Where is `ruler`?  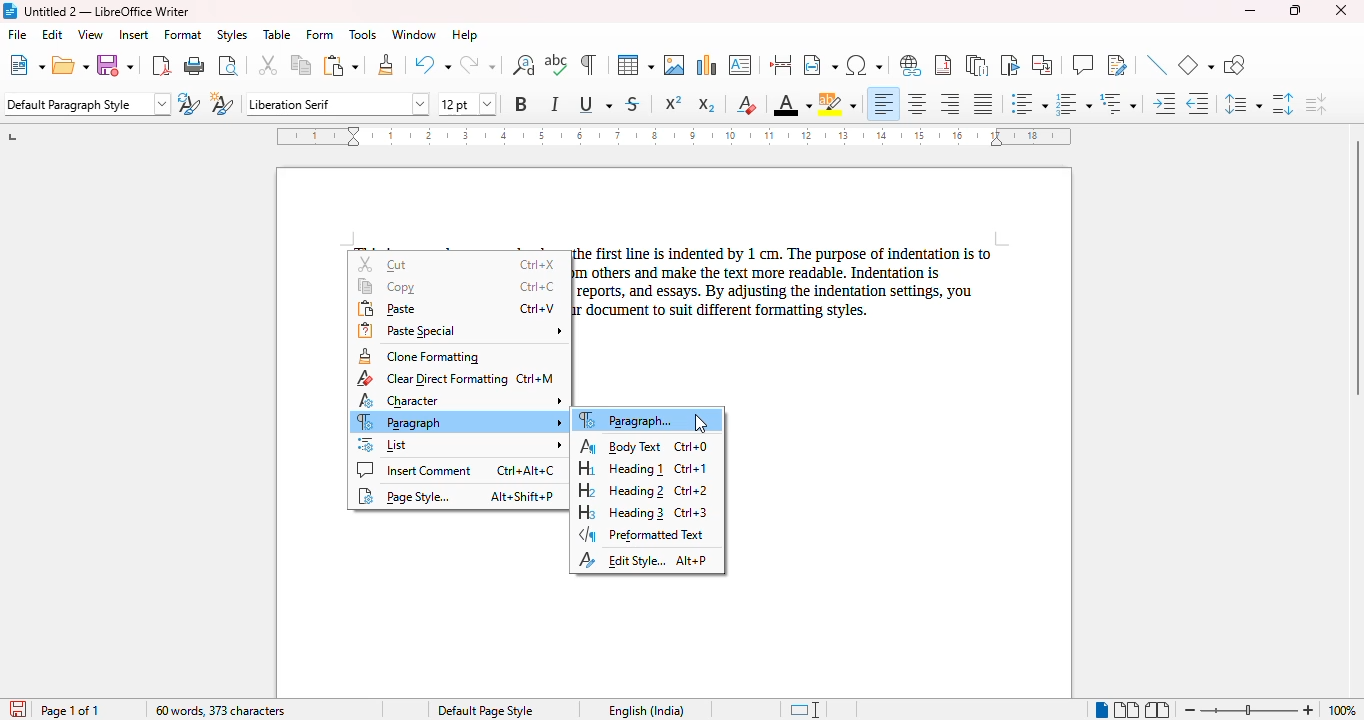 ruler is located at coordinates (673, 136).